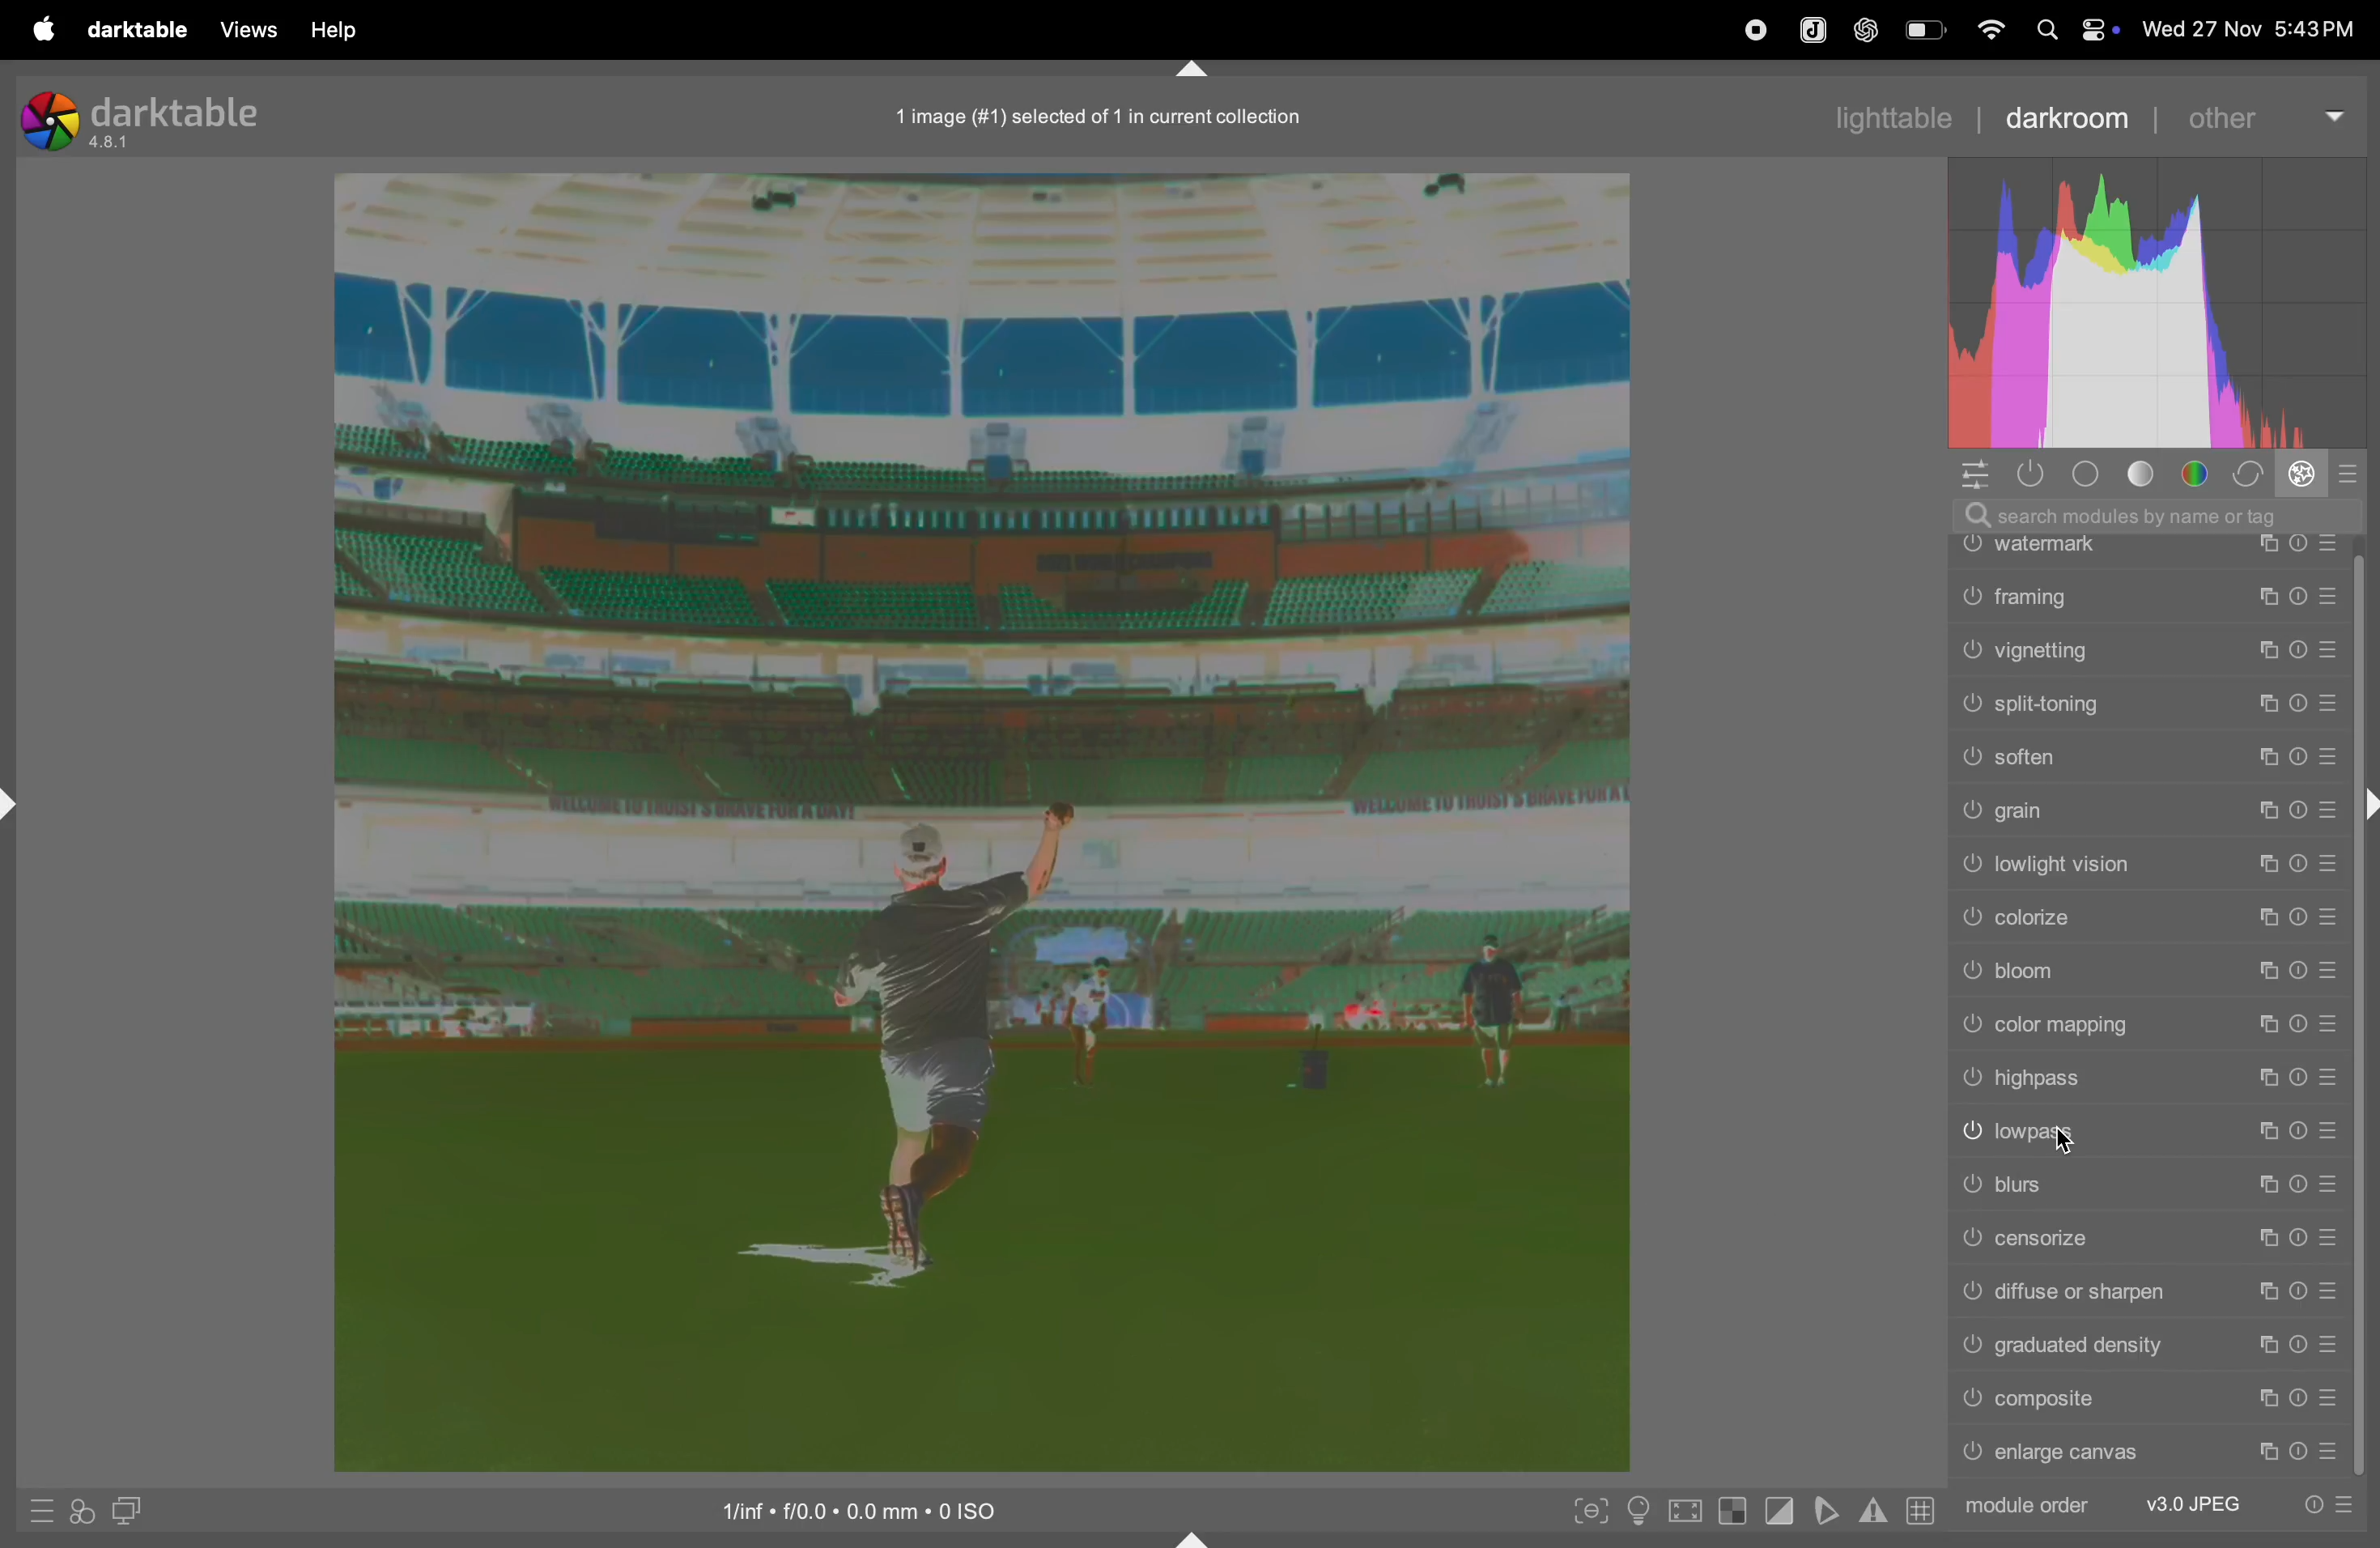  I want to click on scroll bar, so click(2359, 1165).